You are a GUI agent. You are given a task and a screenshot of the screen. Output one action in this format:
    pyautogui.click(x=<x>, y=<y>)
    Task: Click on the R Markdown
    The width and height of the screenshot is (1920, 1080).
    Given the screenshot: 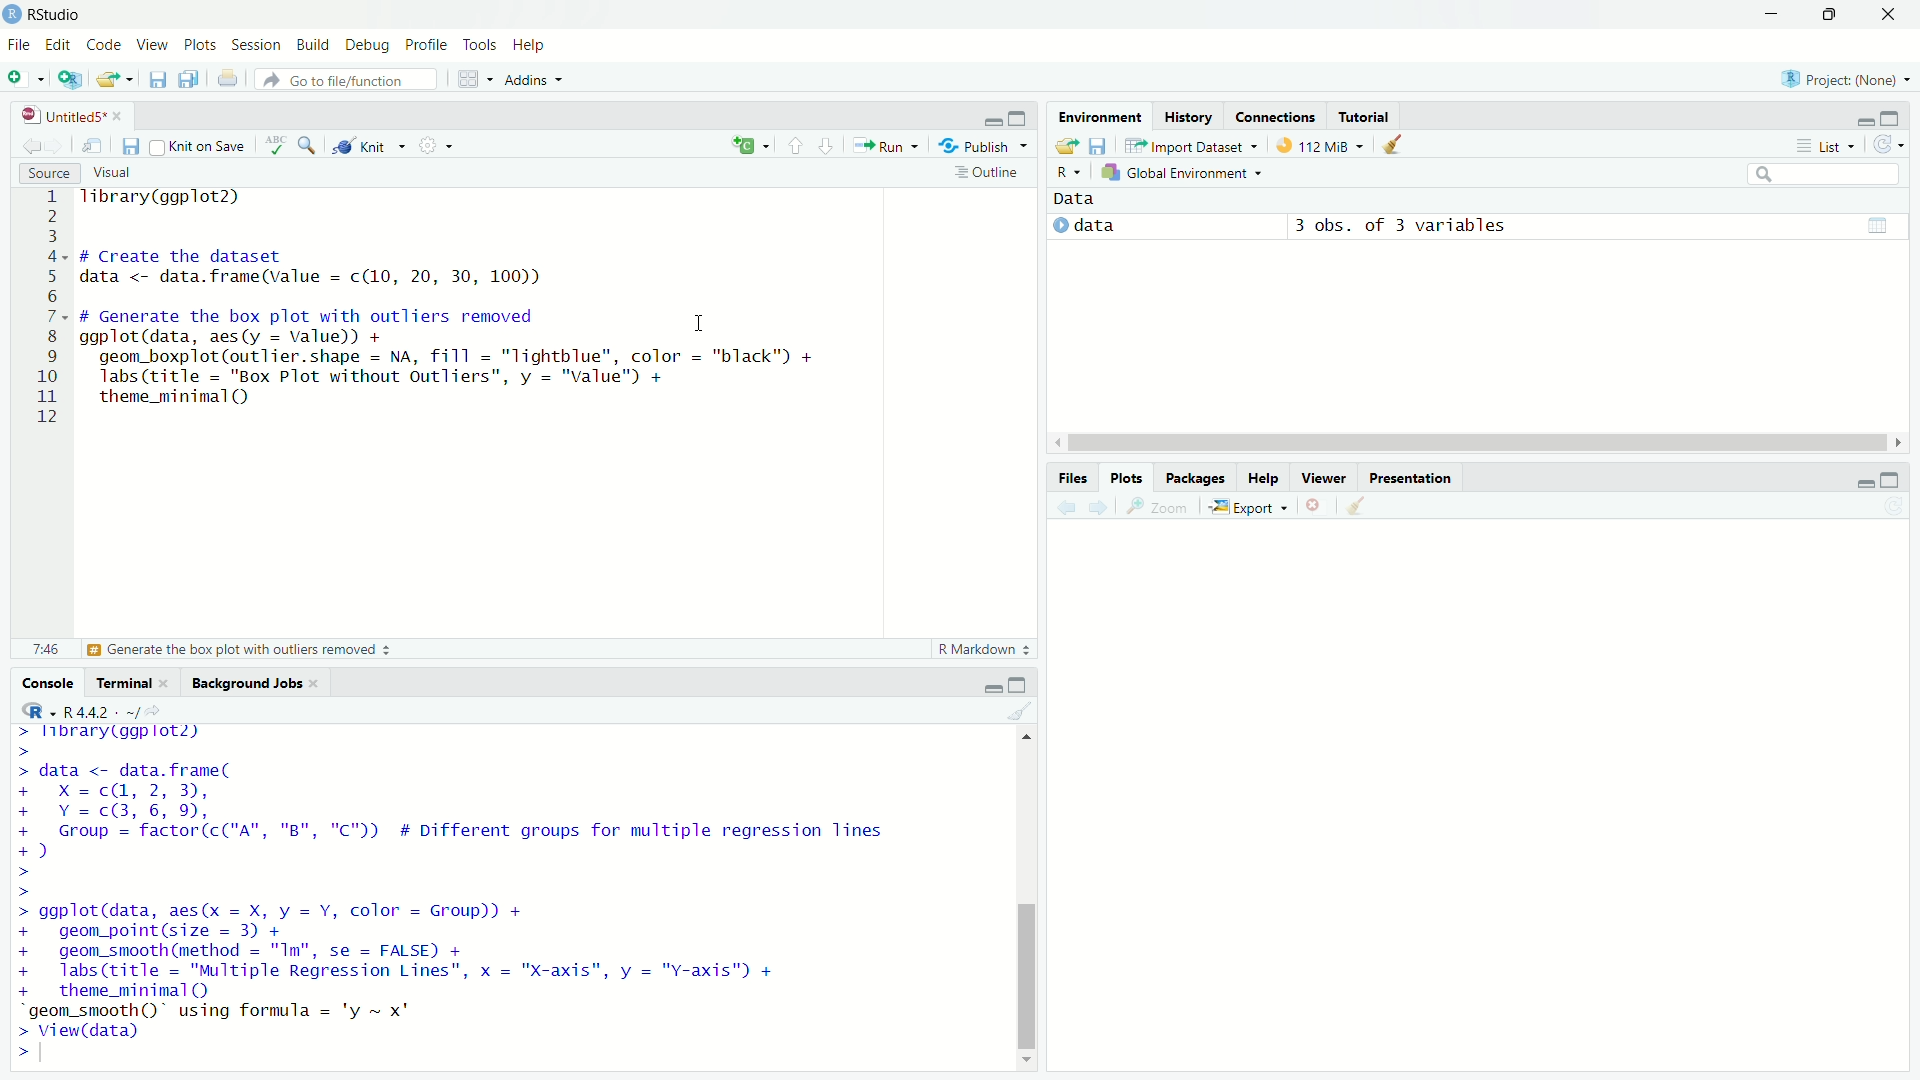 What is the action you would take?
    pyautogui.click(x=974, y=647)
    